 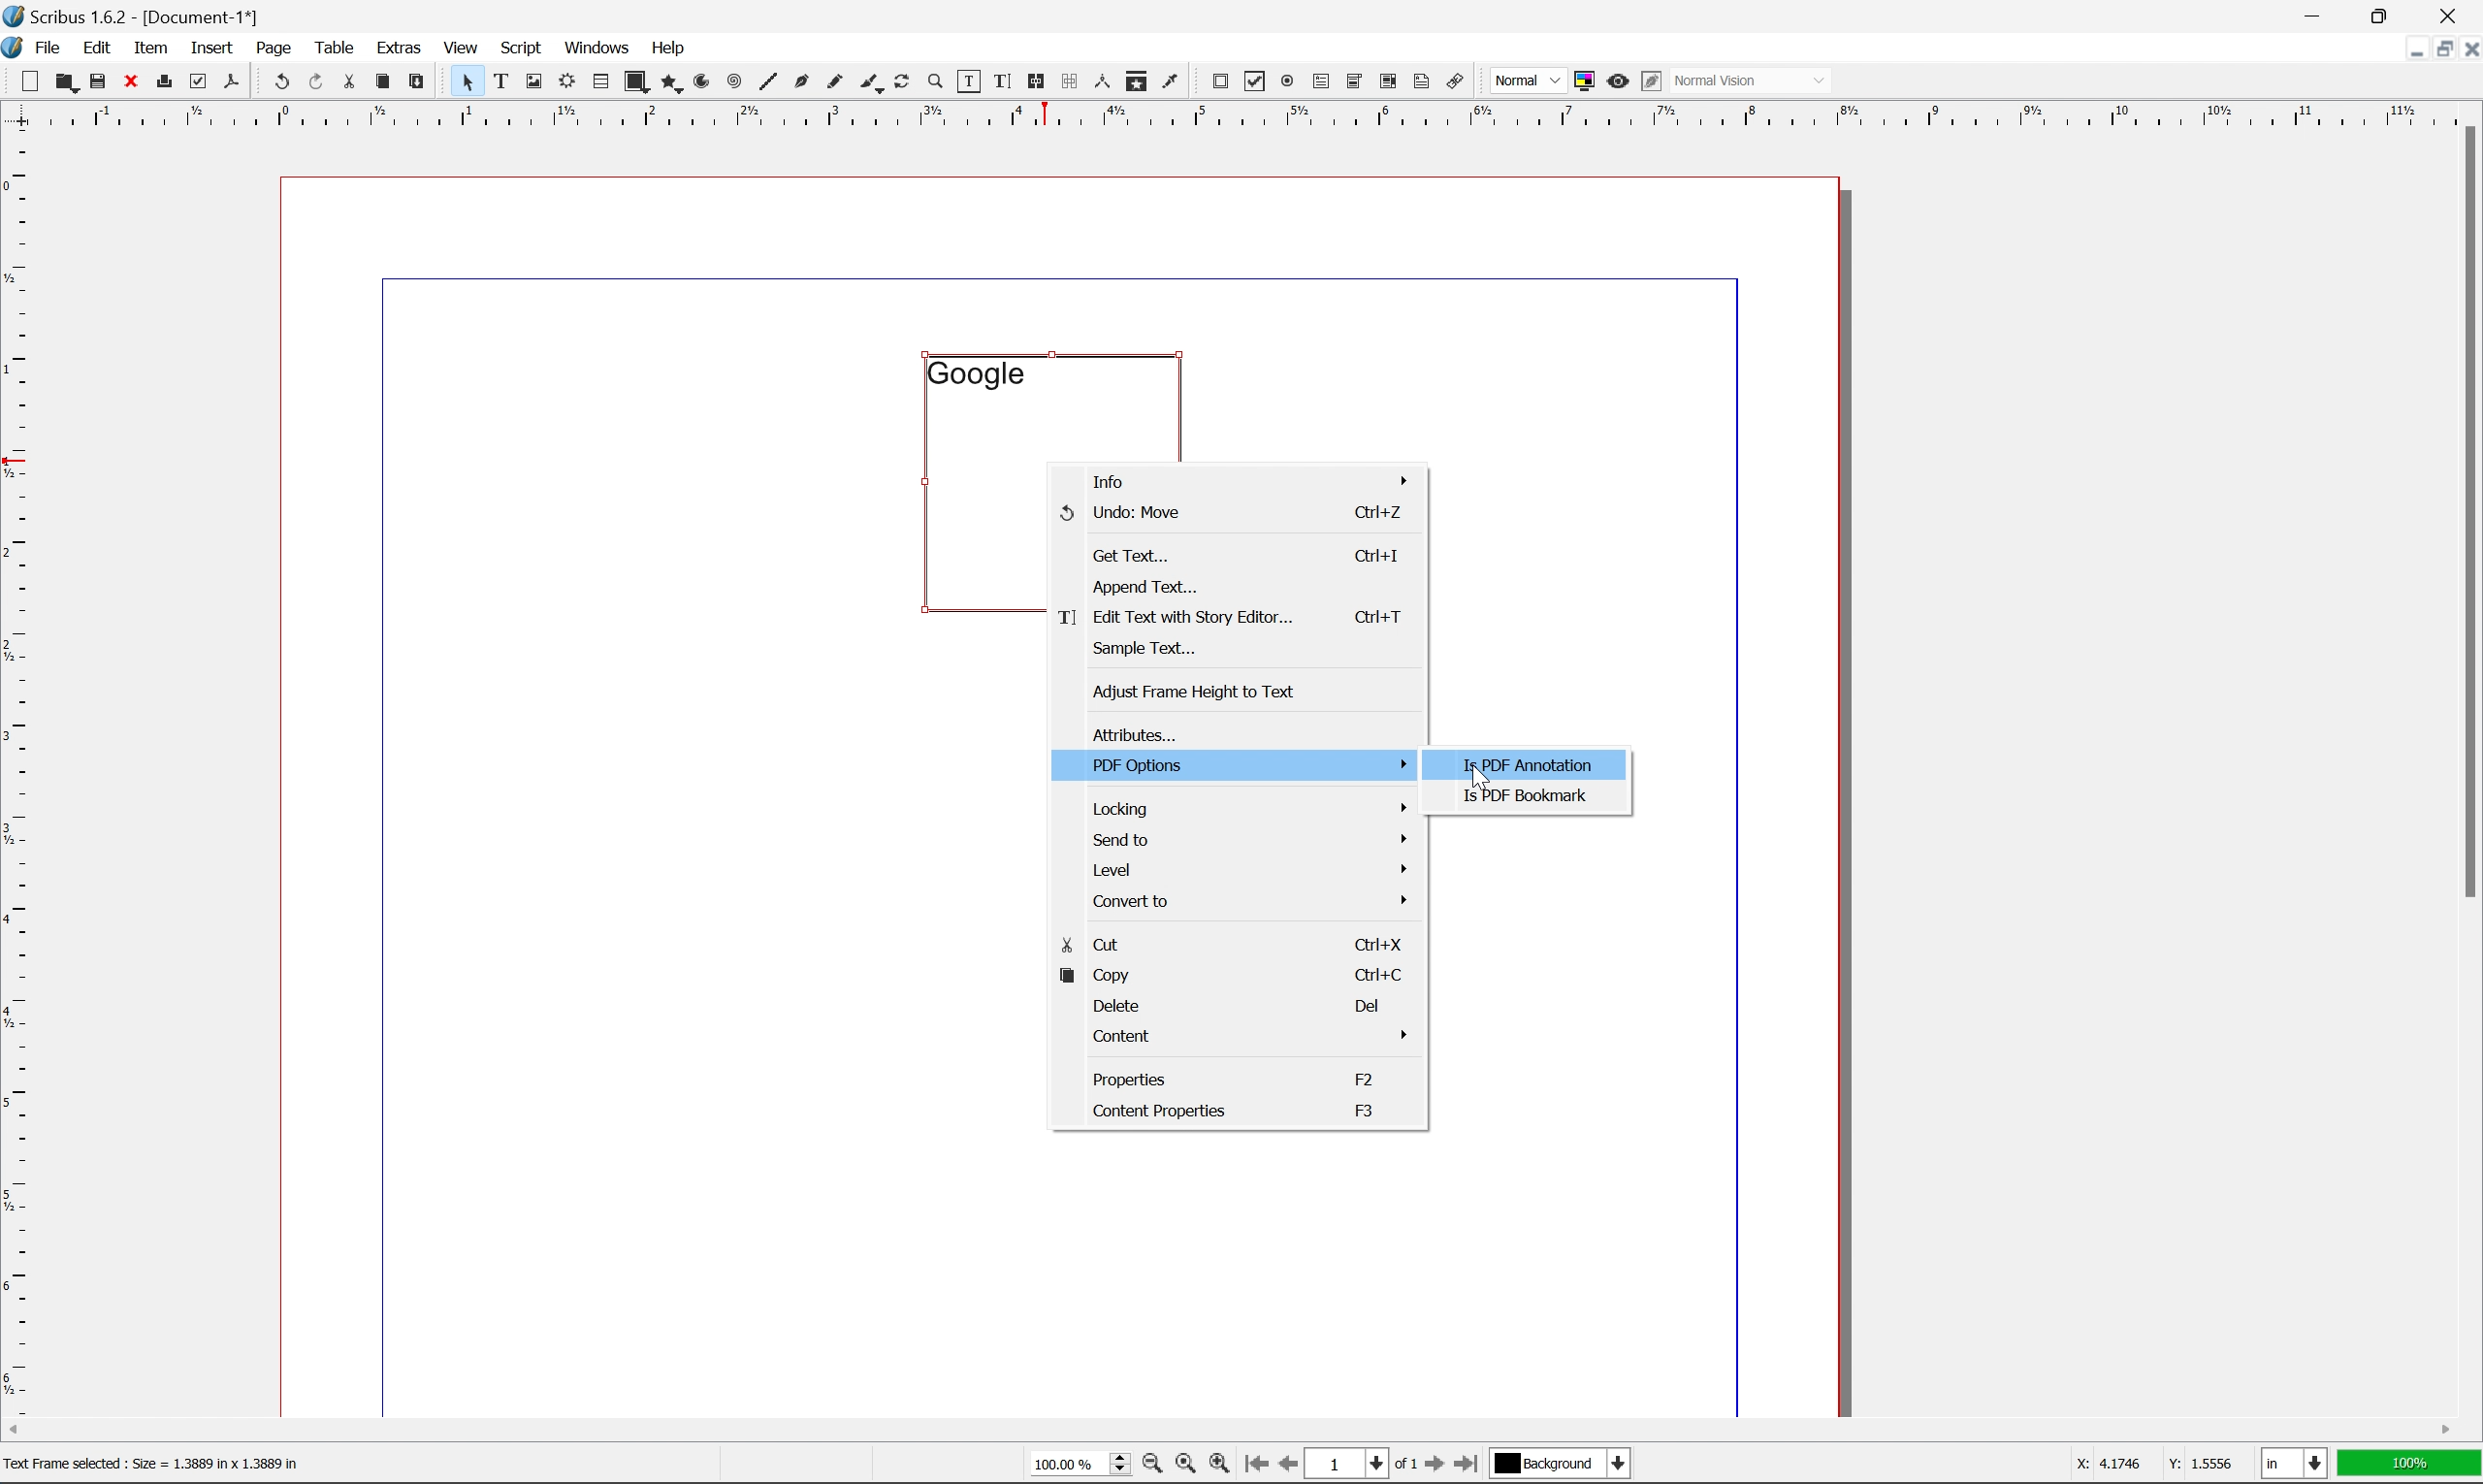 What do you see at coordinates (1375, 511) in the screenshot?
I see `ctrl+z` at bounding box center [1375, 511].